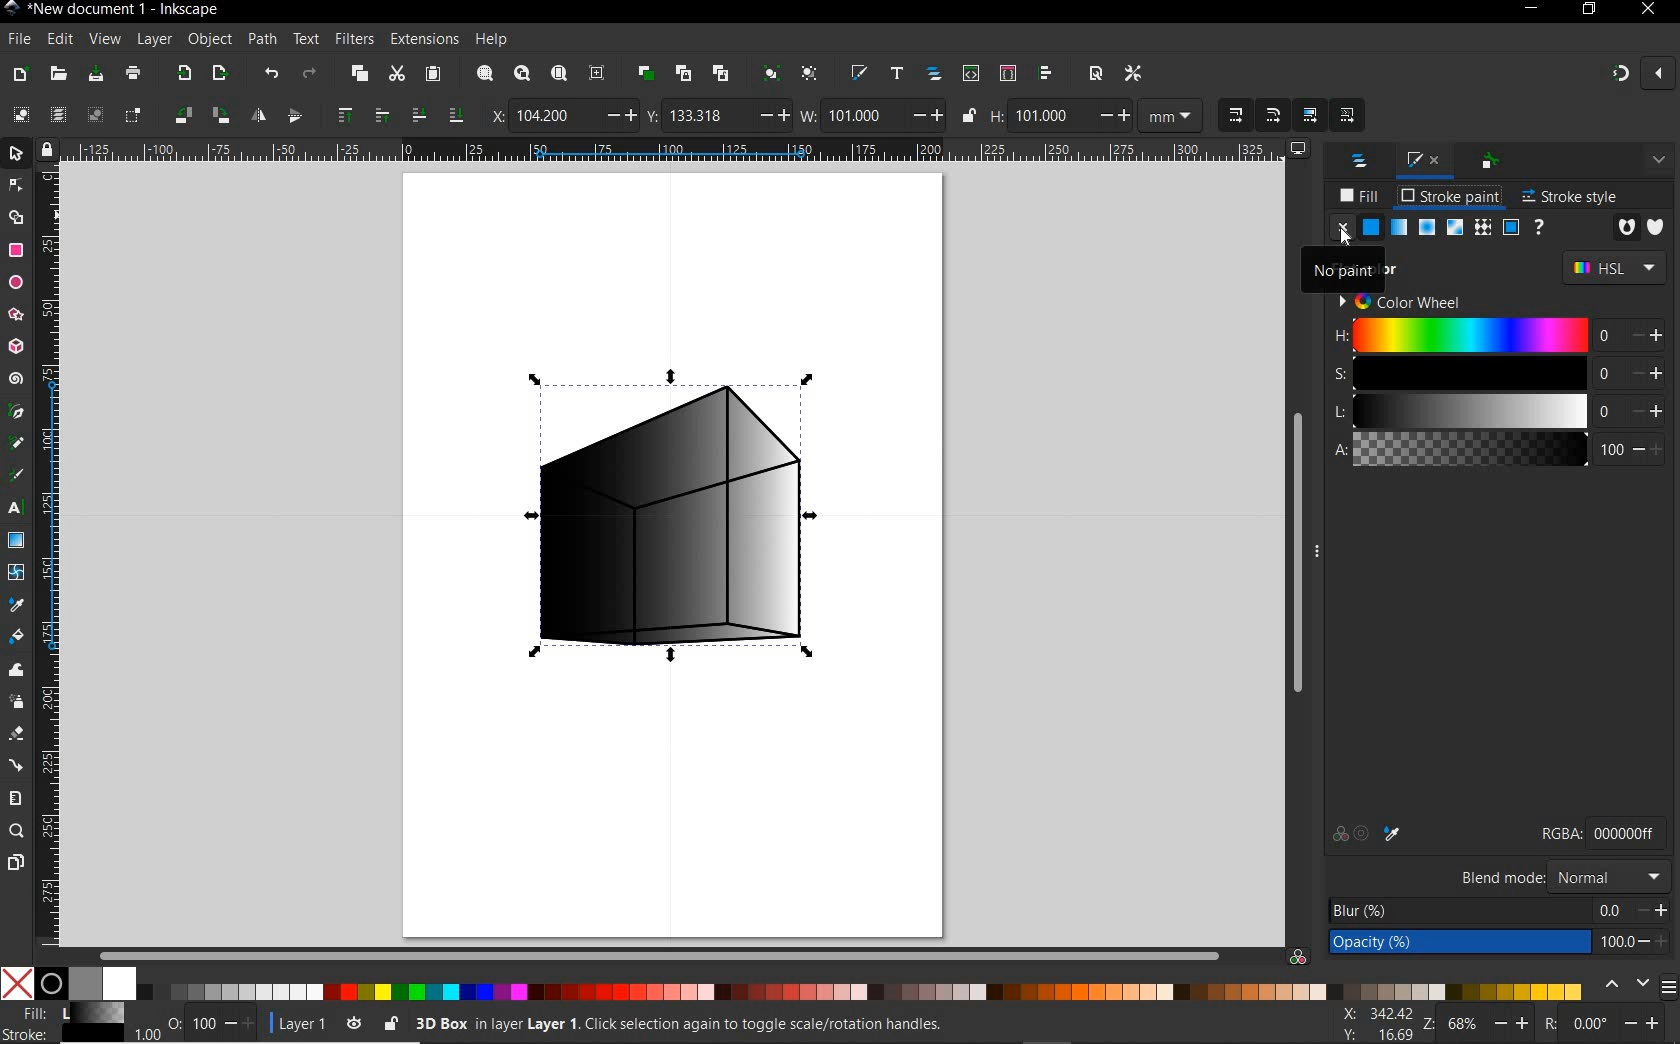 The image size is (1680, 1044). I want to click on OBJECT FLIP, so click(294, 116).